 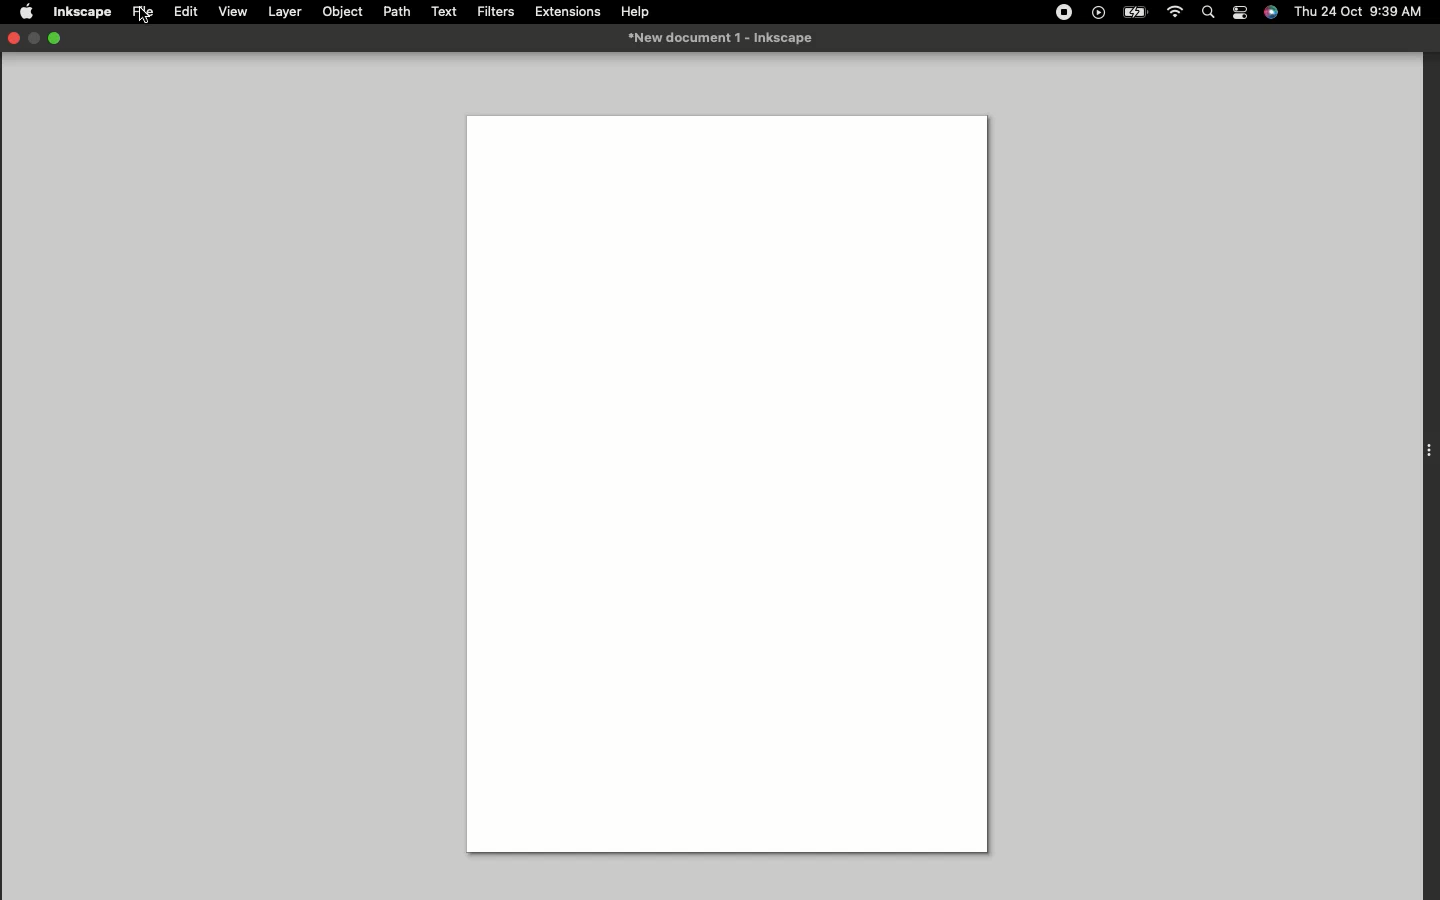 I want to click on minimise, so click(x=37, y=37).